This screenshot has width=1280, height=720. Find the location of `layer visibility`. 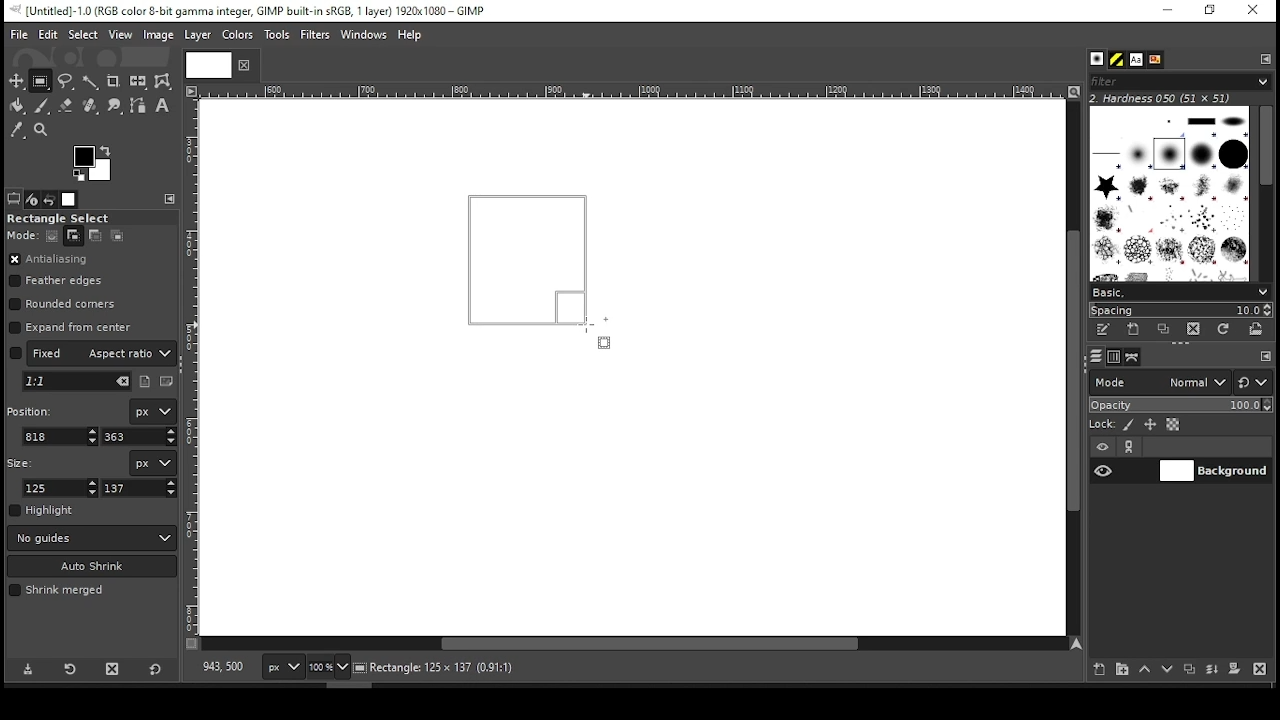

layer visibility is located at coordinates (1103, 447).